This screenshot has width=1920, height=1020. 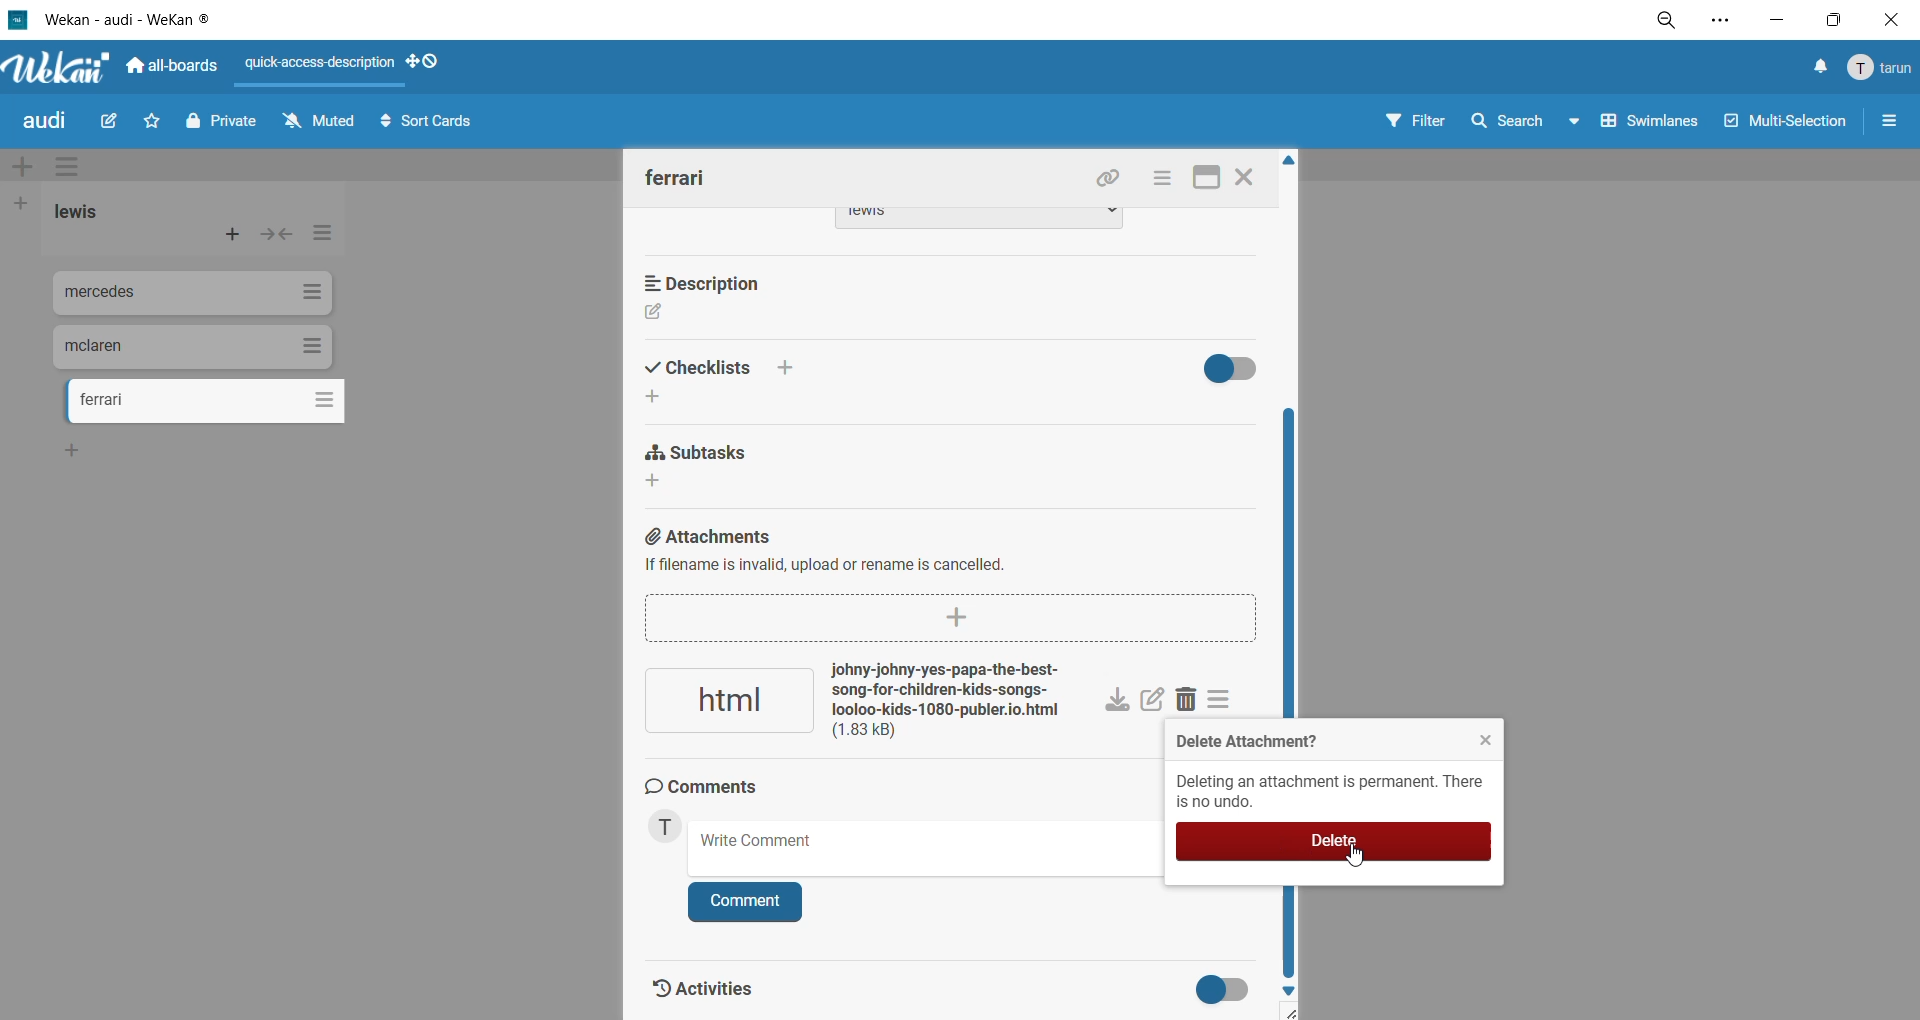 What do you see at coordinates (79, 213) in the screenshot?
I see `list title` at bounding box center [79, 213].